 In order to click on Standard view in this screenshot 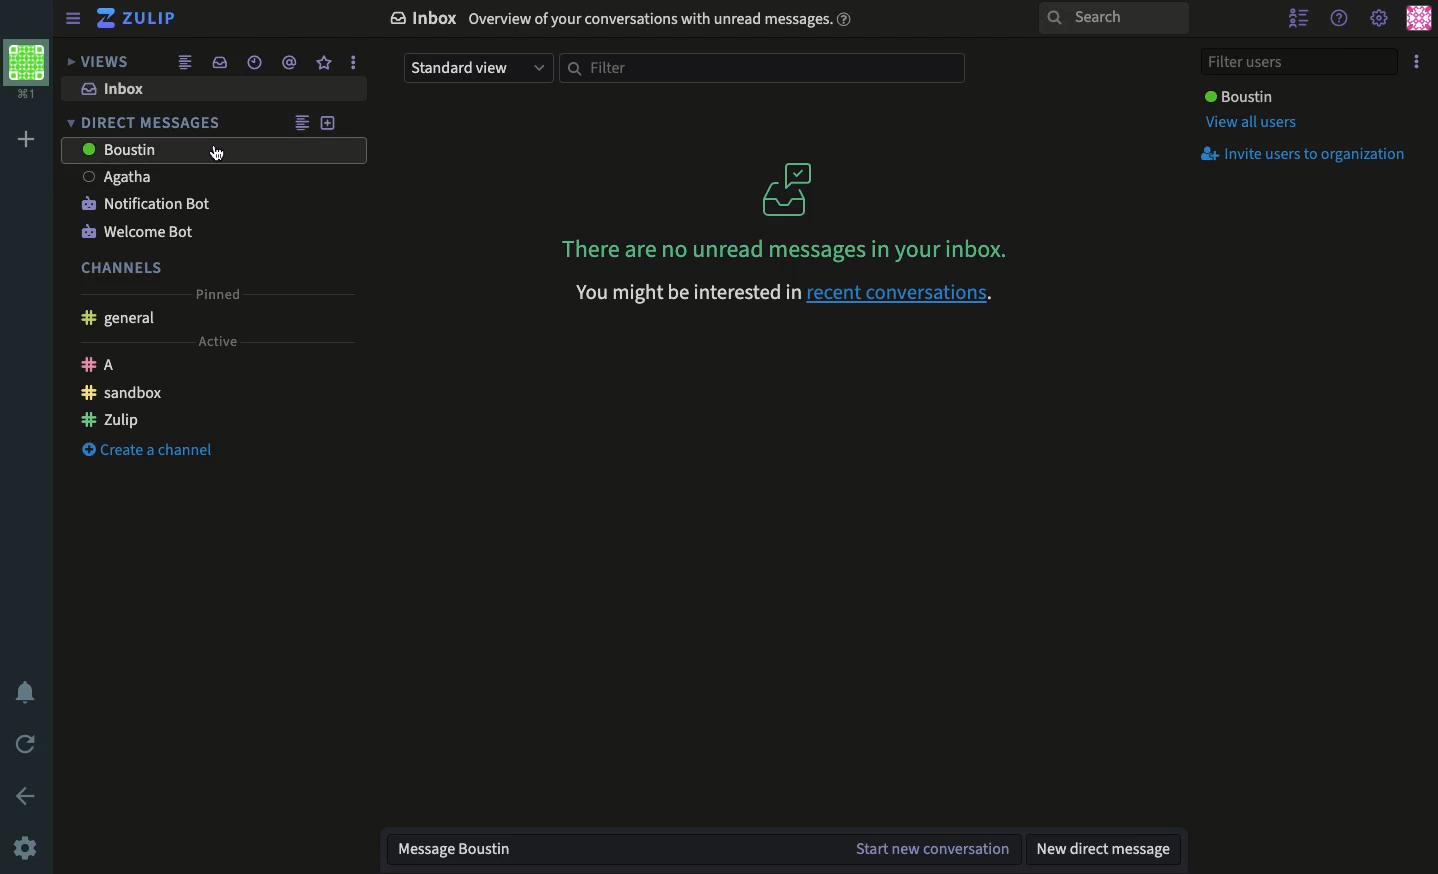, I will do `click(479, 69)`.